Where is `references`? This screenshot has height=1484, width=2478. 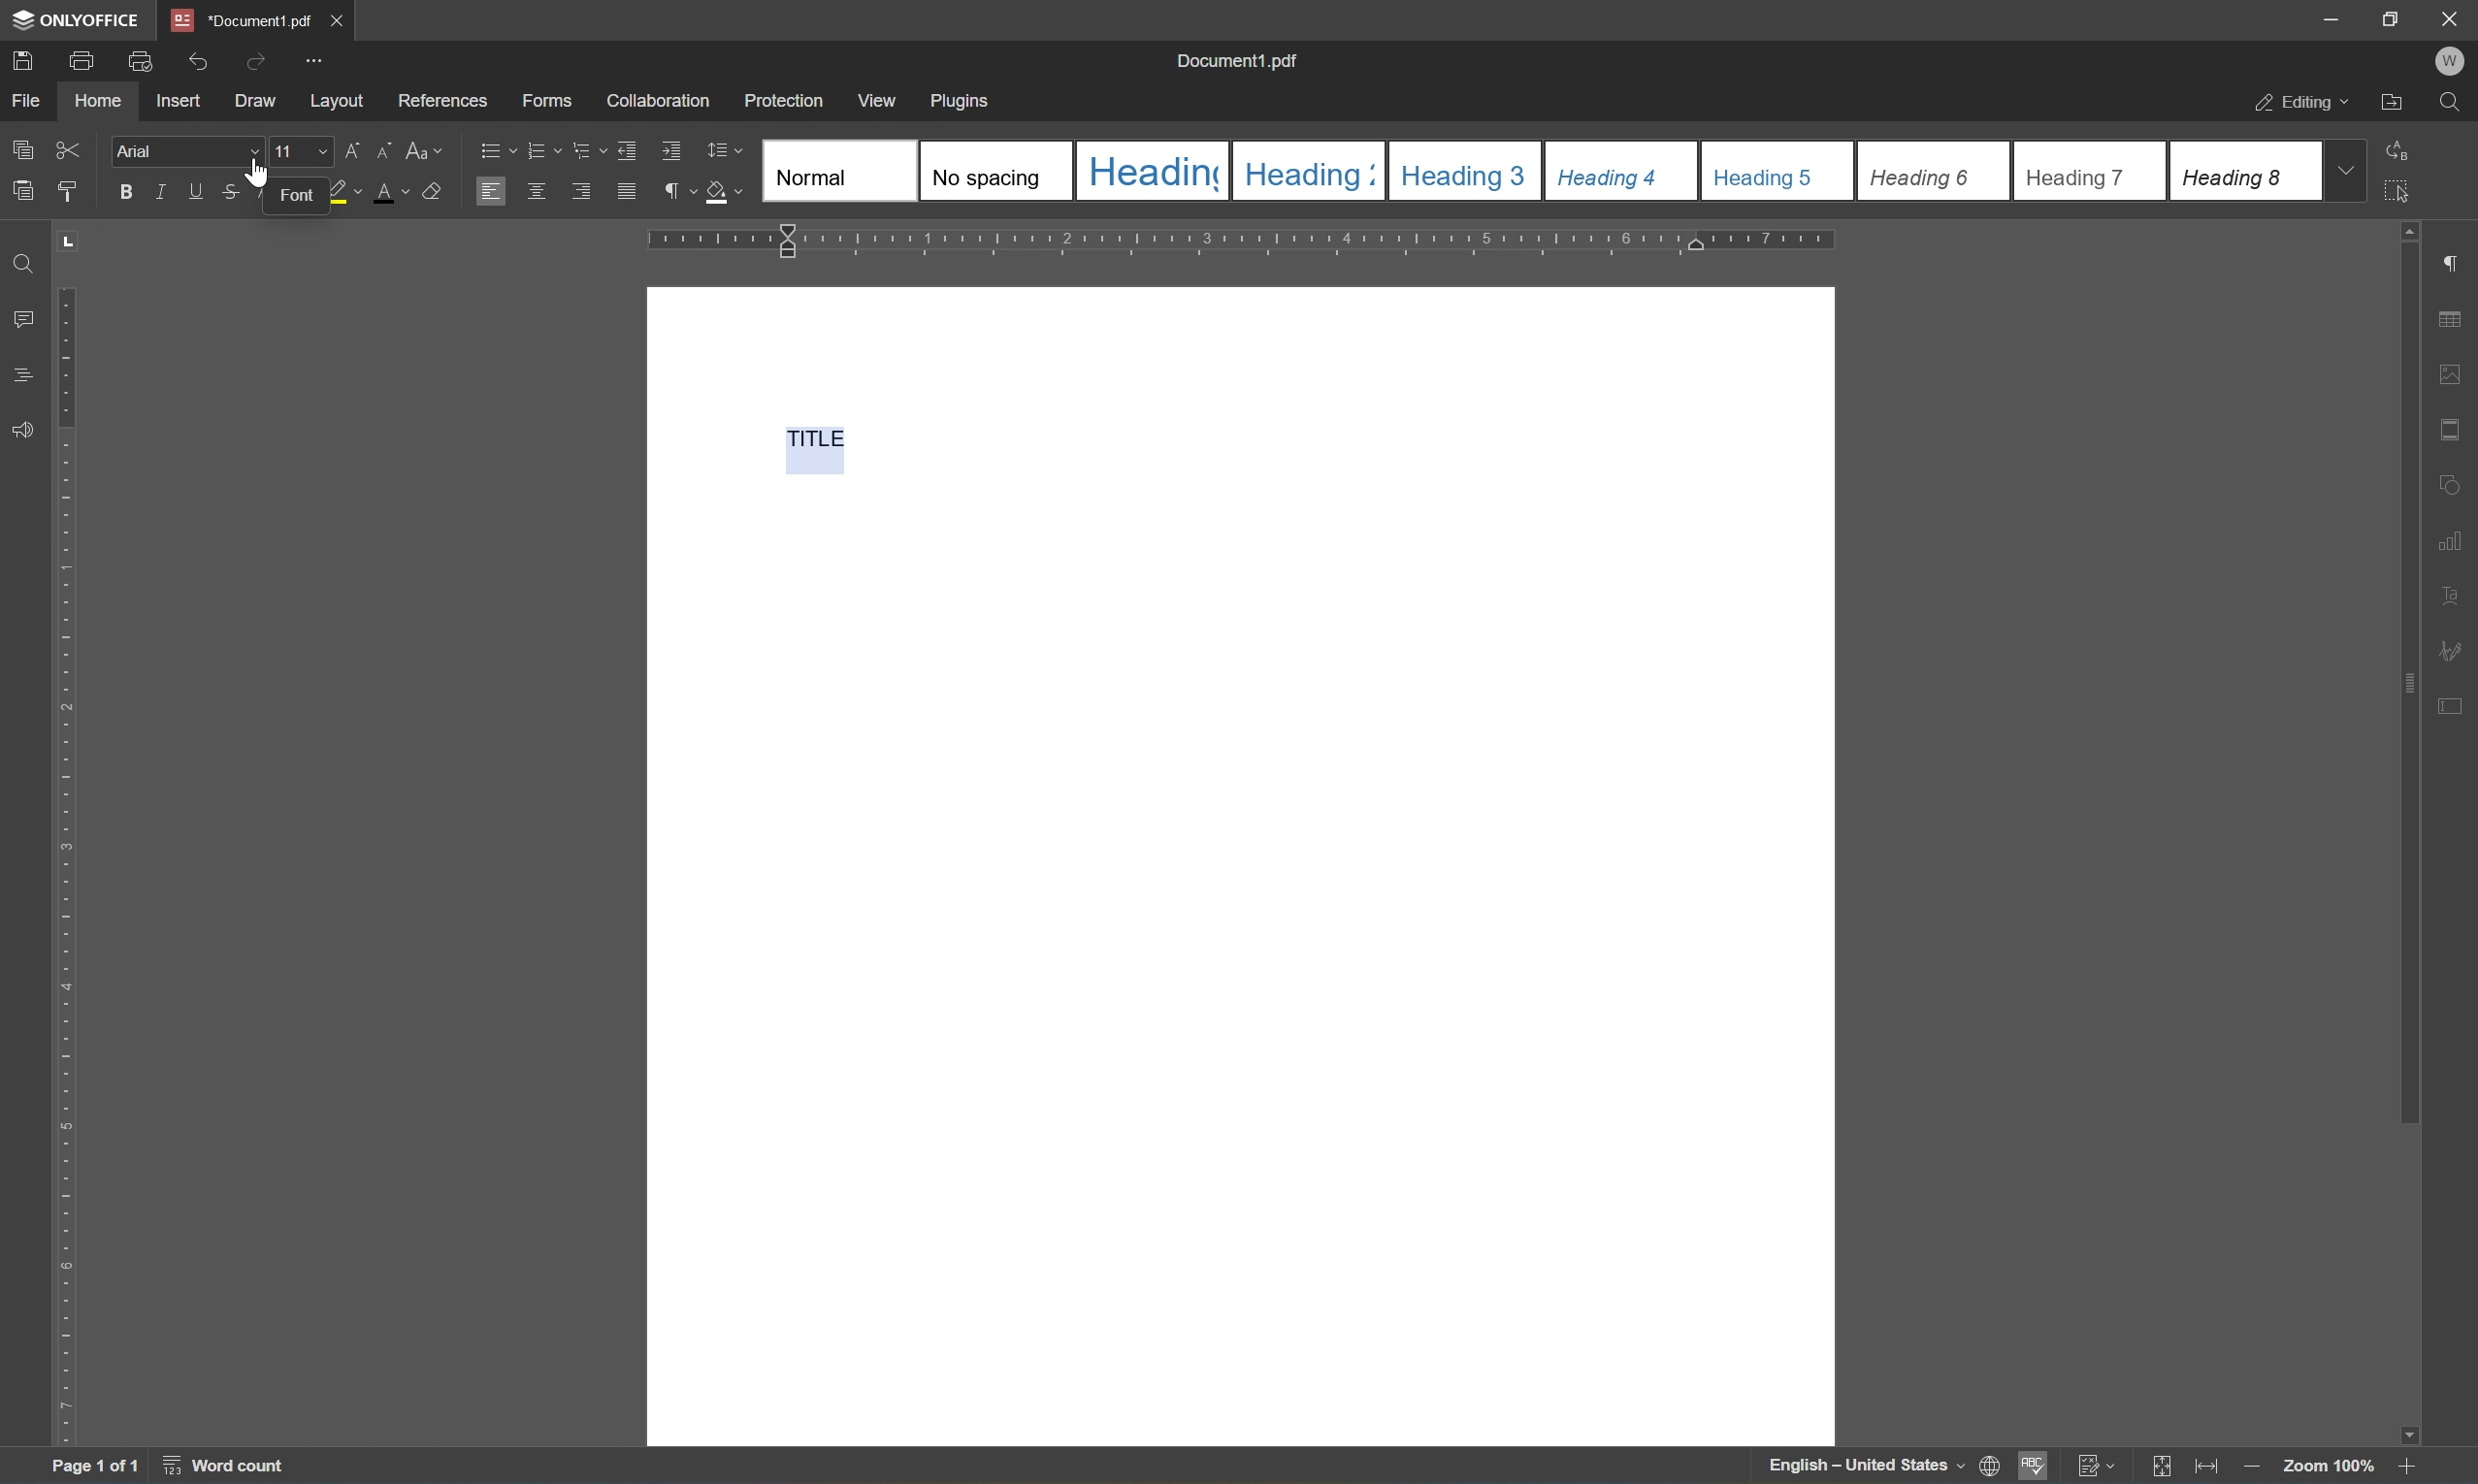 references is located at coordinates (443, 103).